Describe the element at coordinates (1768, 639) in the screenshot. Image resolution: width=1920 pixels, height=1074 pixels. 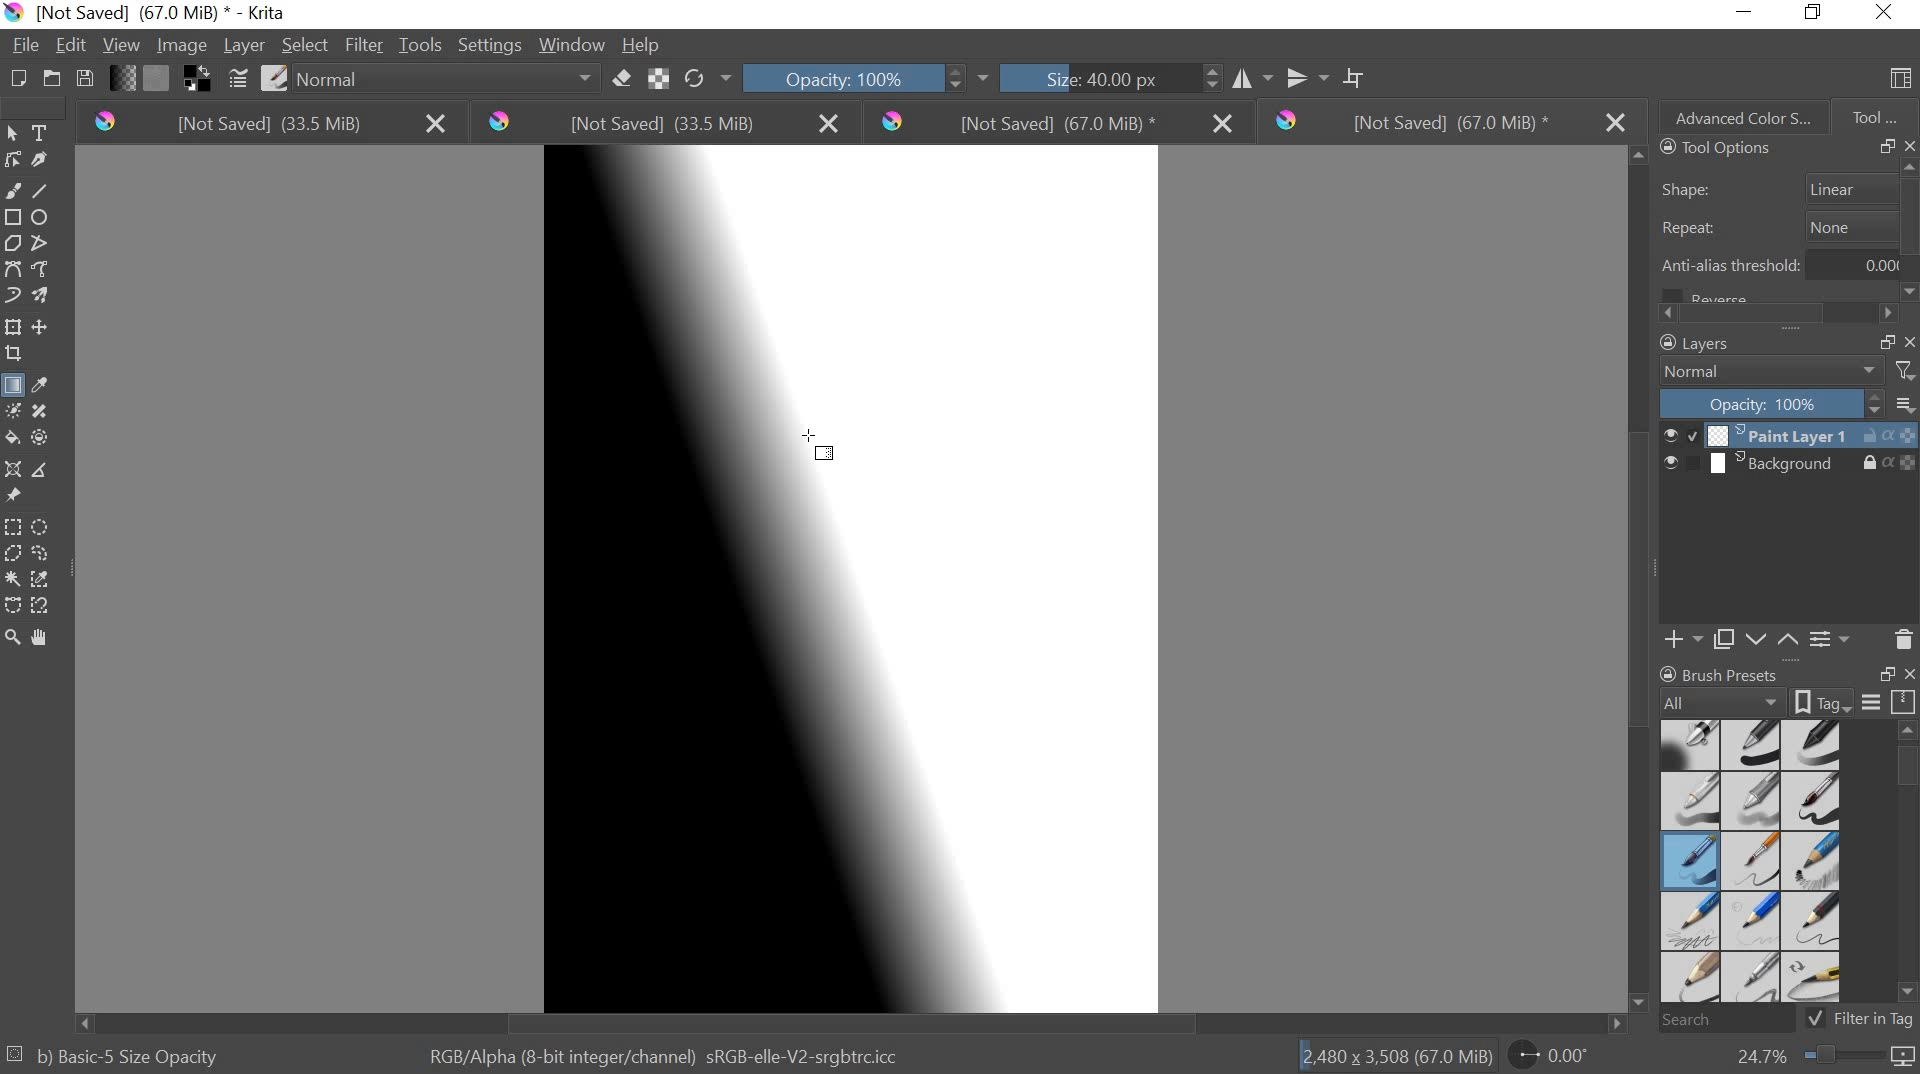
I see `MOVE LAYER UP OR DOWN` at that location.